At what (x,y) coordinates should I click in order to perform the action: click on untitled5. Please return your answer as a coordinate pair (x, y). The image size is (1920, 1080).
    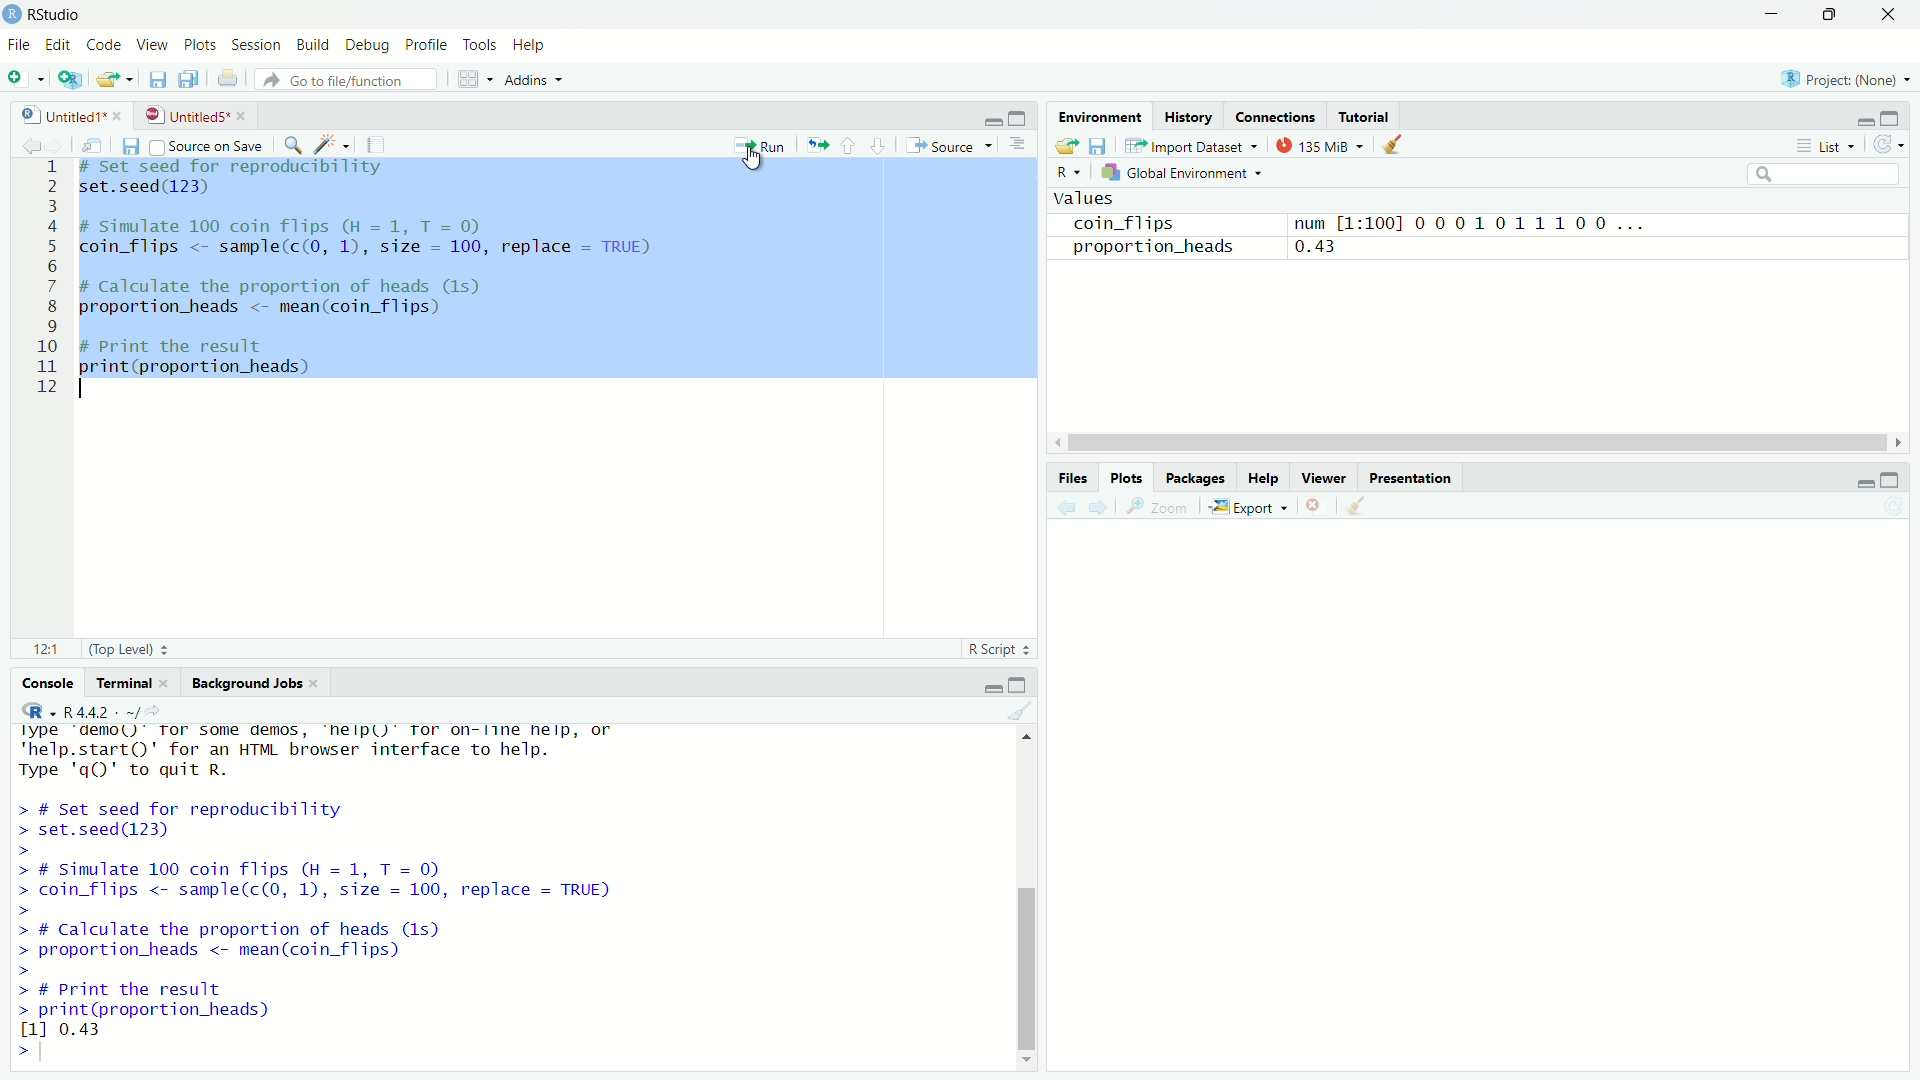
    Looking at the image, I should click on (183, 115).